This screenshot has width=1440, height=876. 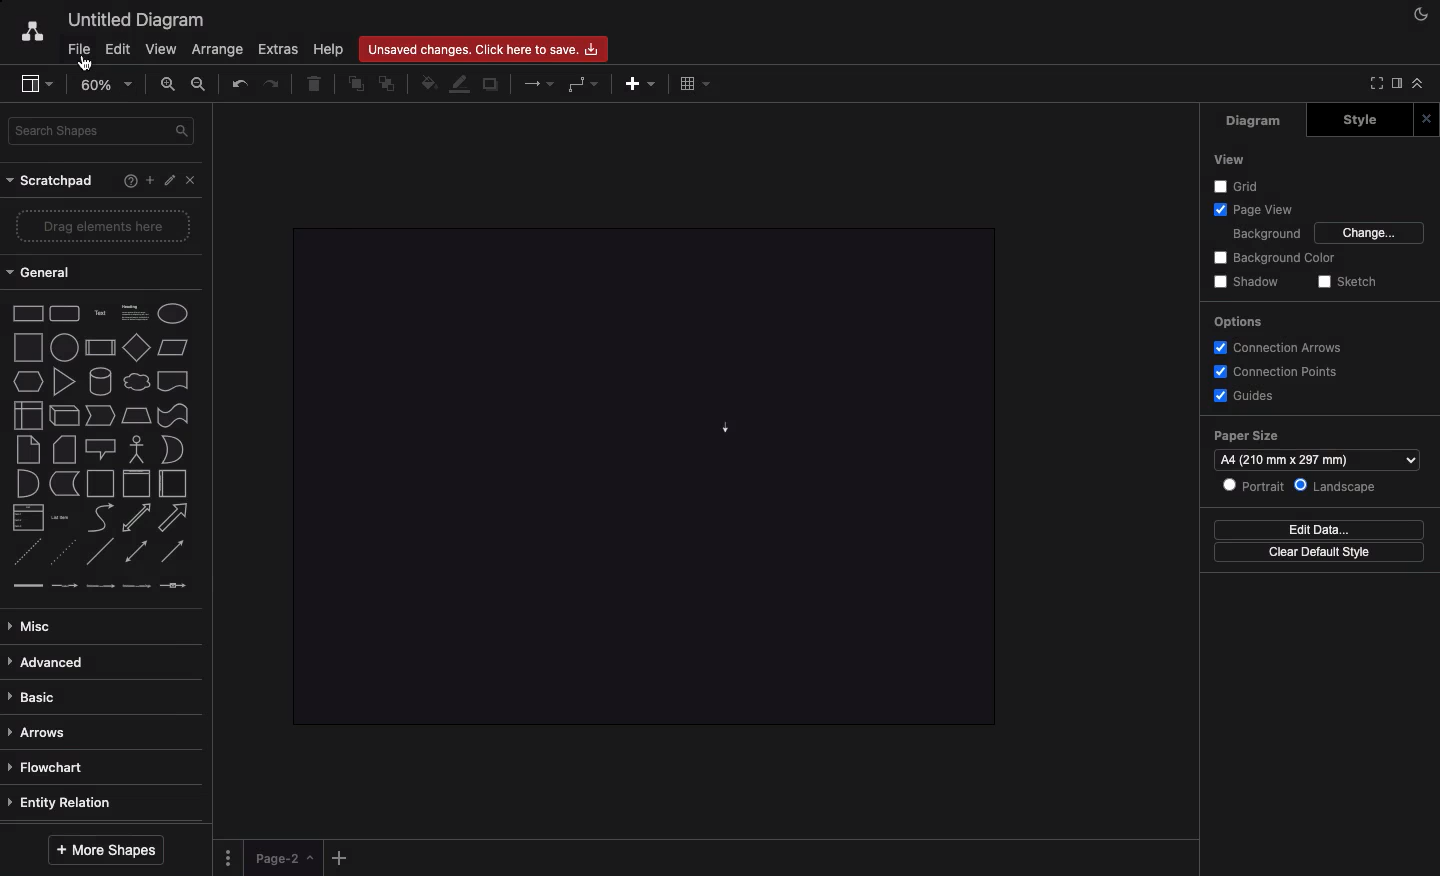 I want to click on Full screen, so click(x=1372, y=84).